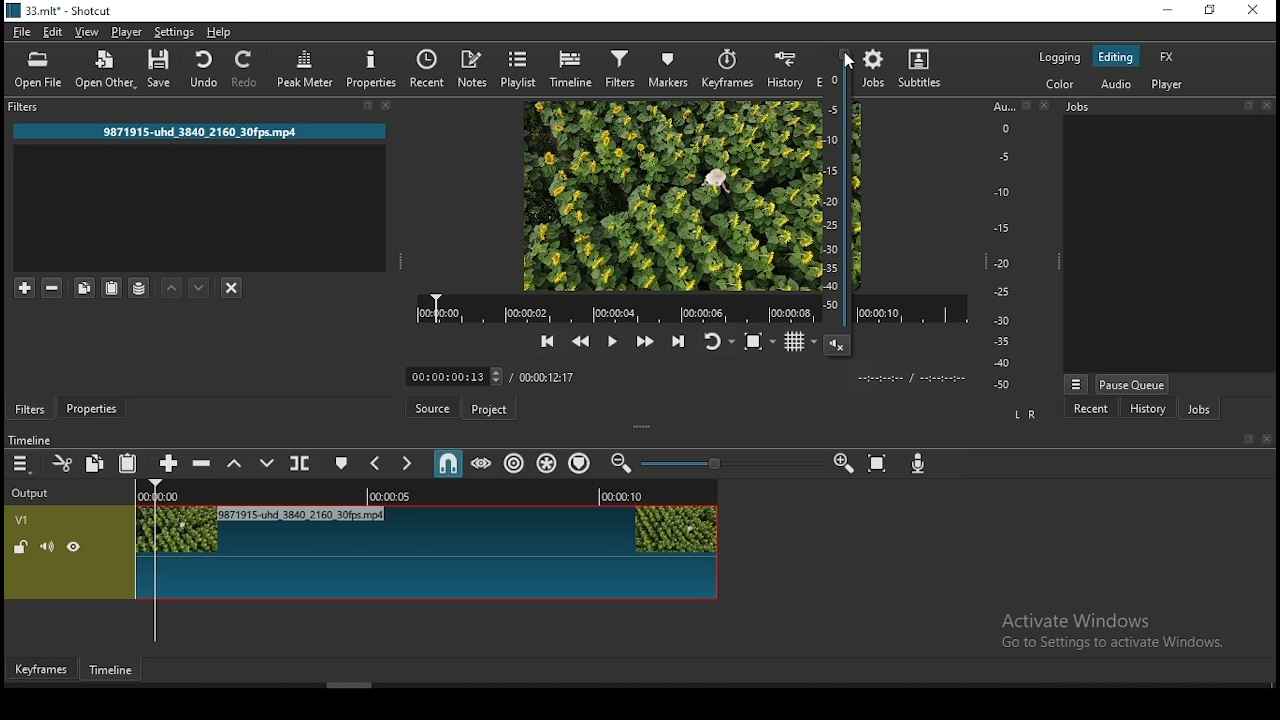  What do you see at coordinates (1167, 84) in the screenshot?
I see `player` at bounding box center [1167, 84].